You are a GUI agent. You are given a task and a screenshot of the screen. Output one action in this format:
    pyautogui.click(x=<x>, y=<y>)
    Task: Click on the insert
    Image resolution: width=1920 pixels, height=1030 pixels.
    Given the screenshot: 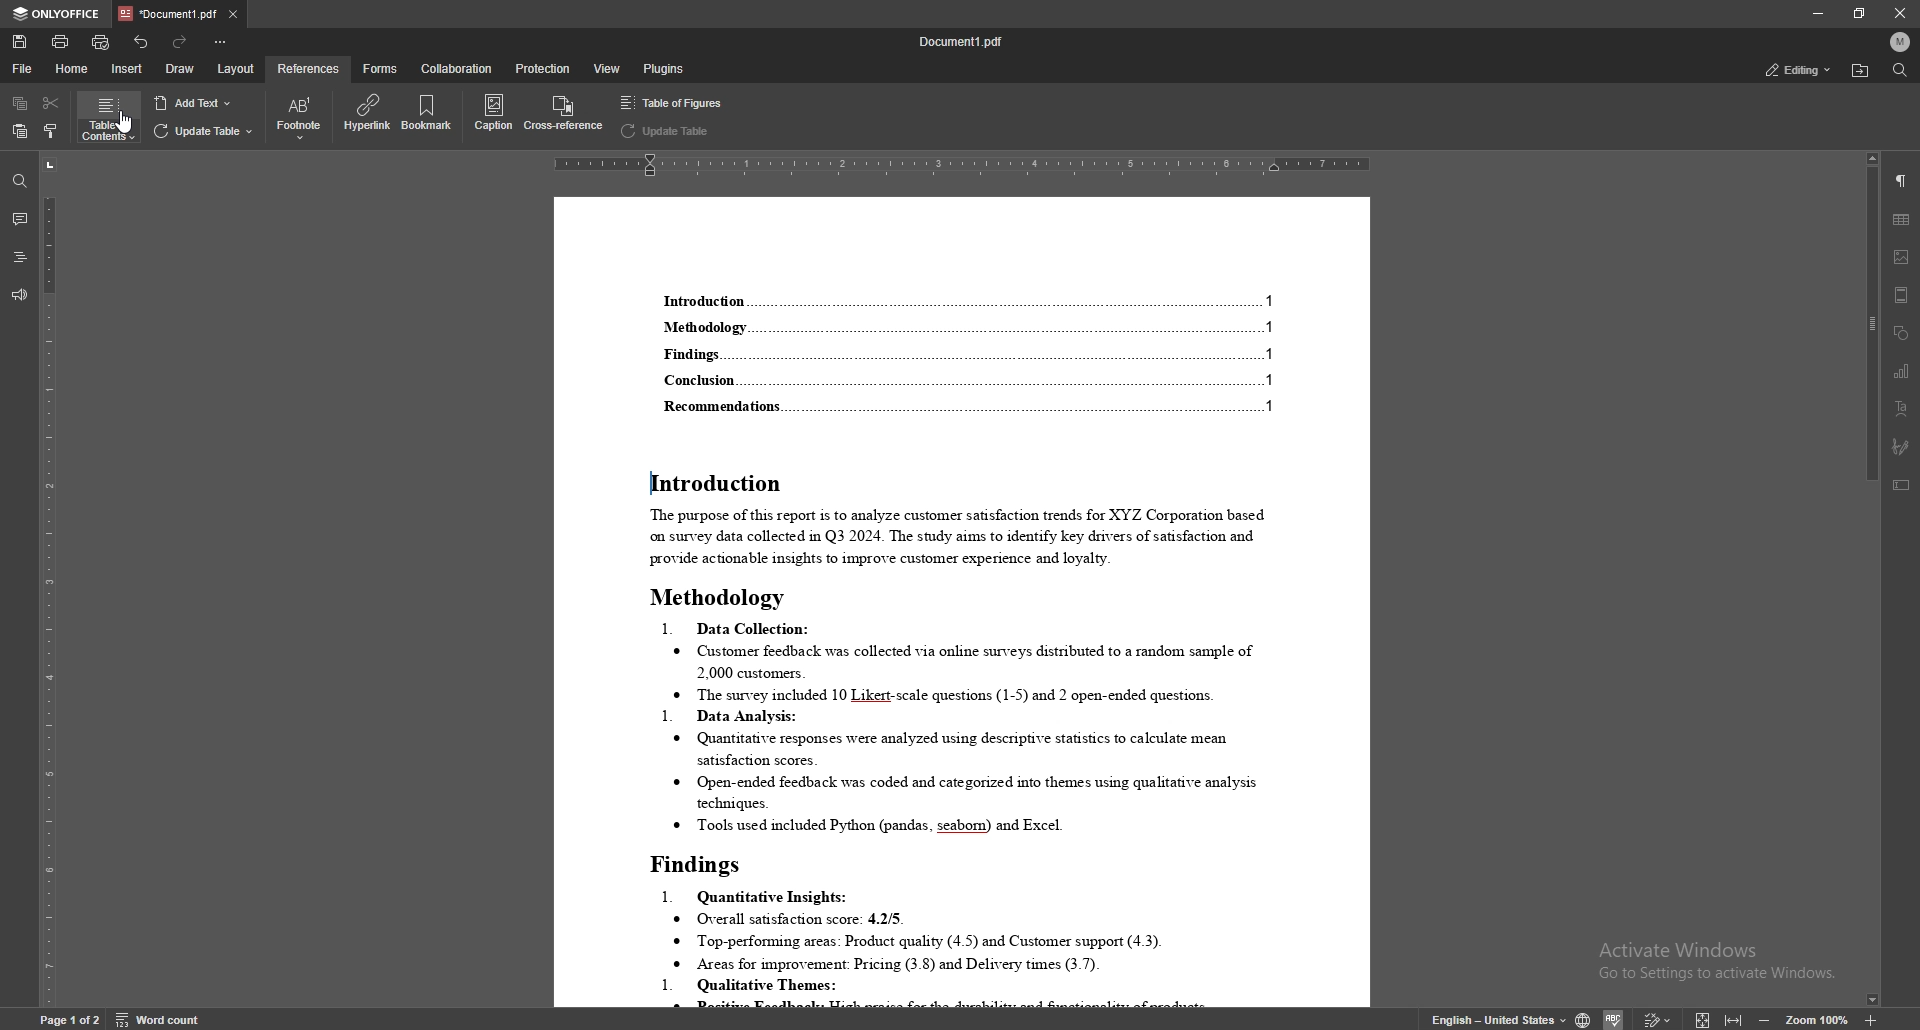 What is the action you would take?
    pyautogui.click(x=127, y=70)
    